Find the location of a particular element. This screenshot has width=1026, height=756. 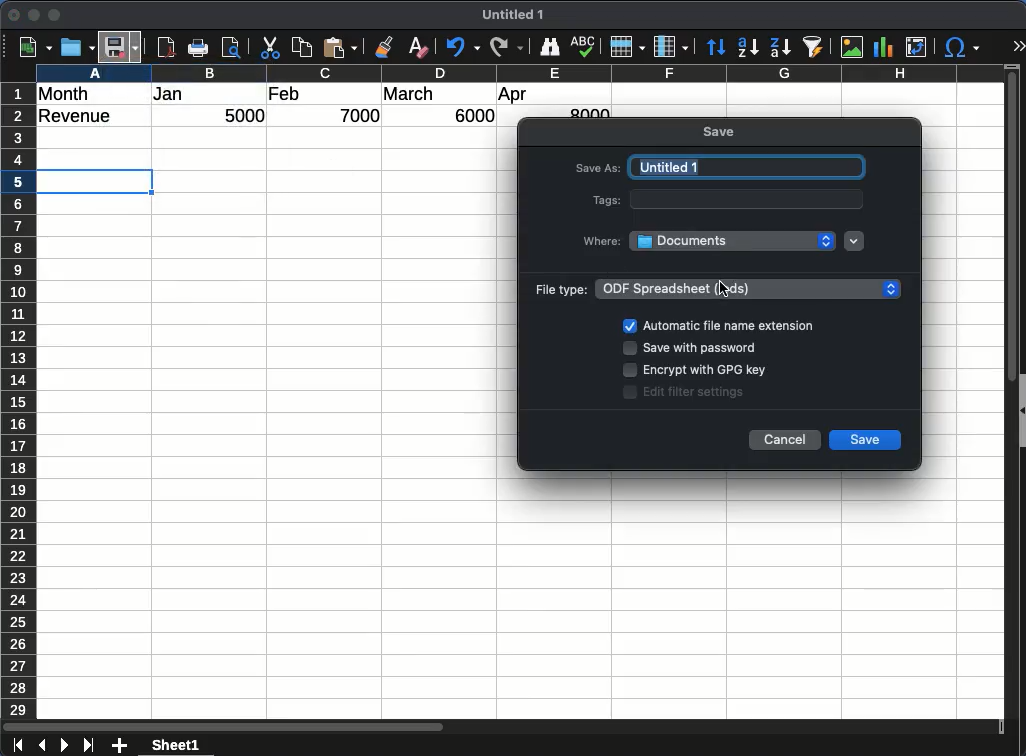

month is located at coordinates (68, 93).